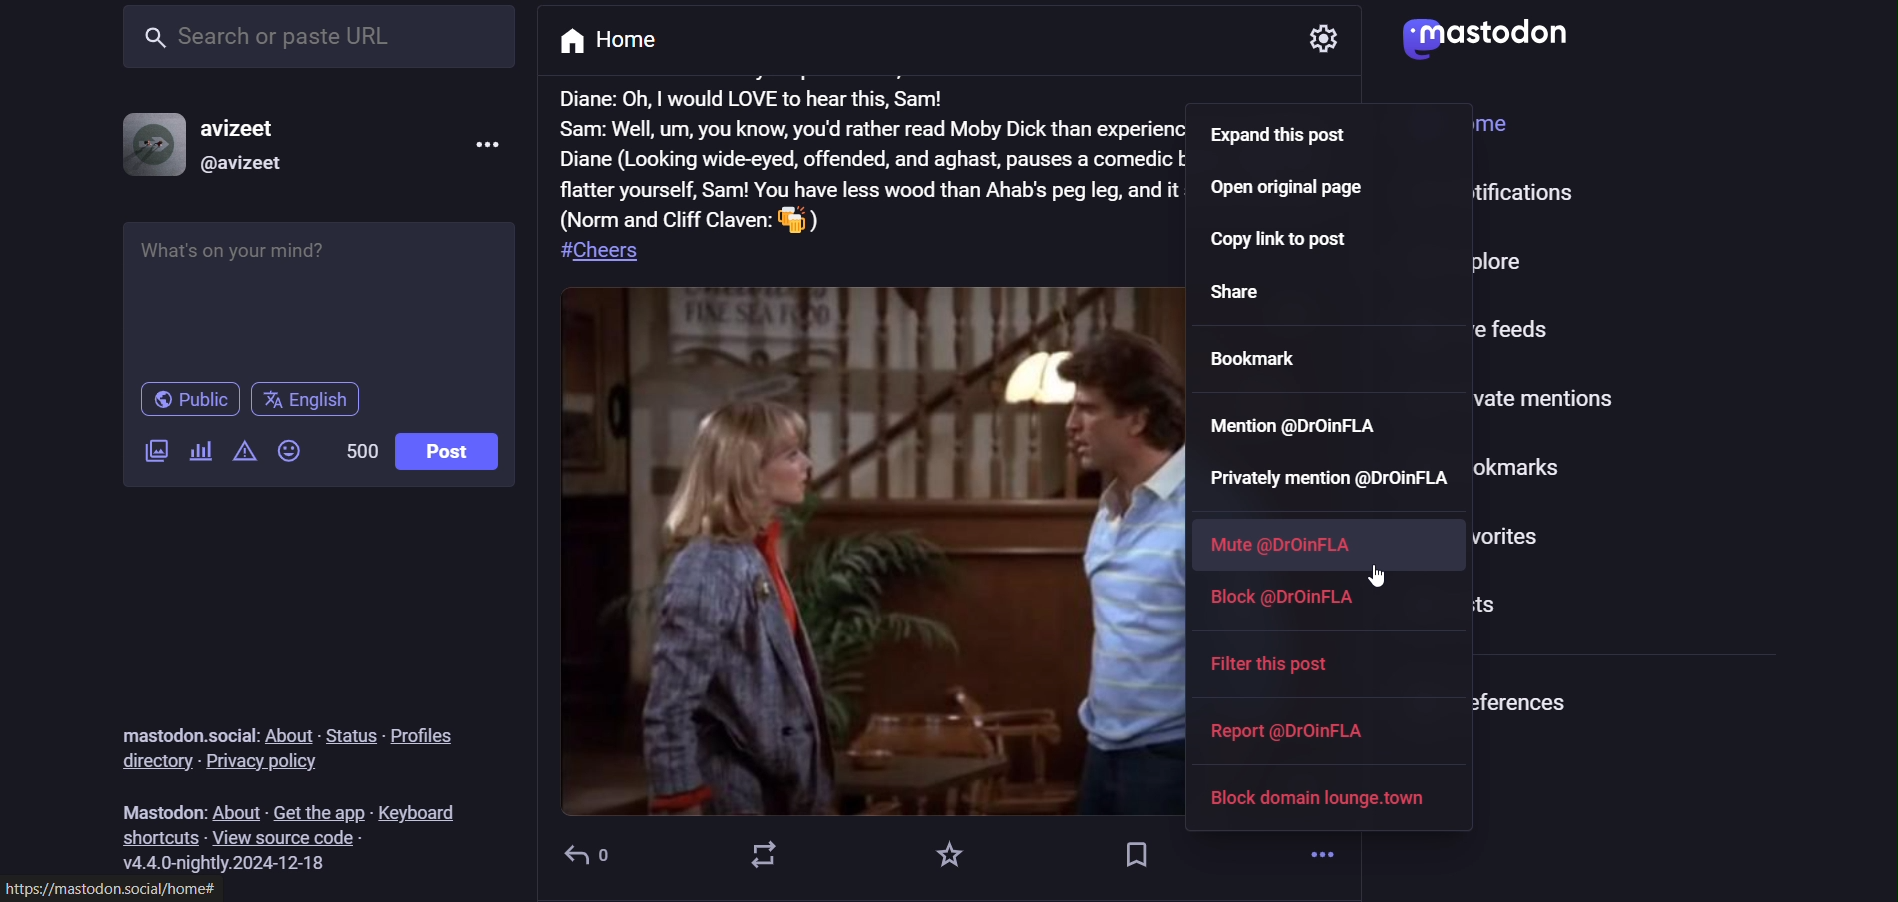  What do you see at coordinates (489, 146) in the screenshot?
I see `menu` at bounding box center [489, 146].